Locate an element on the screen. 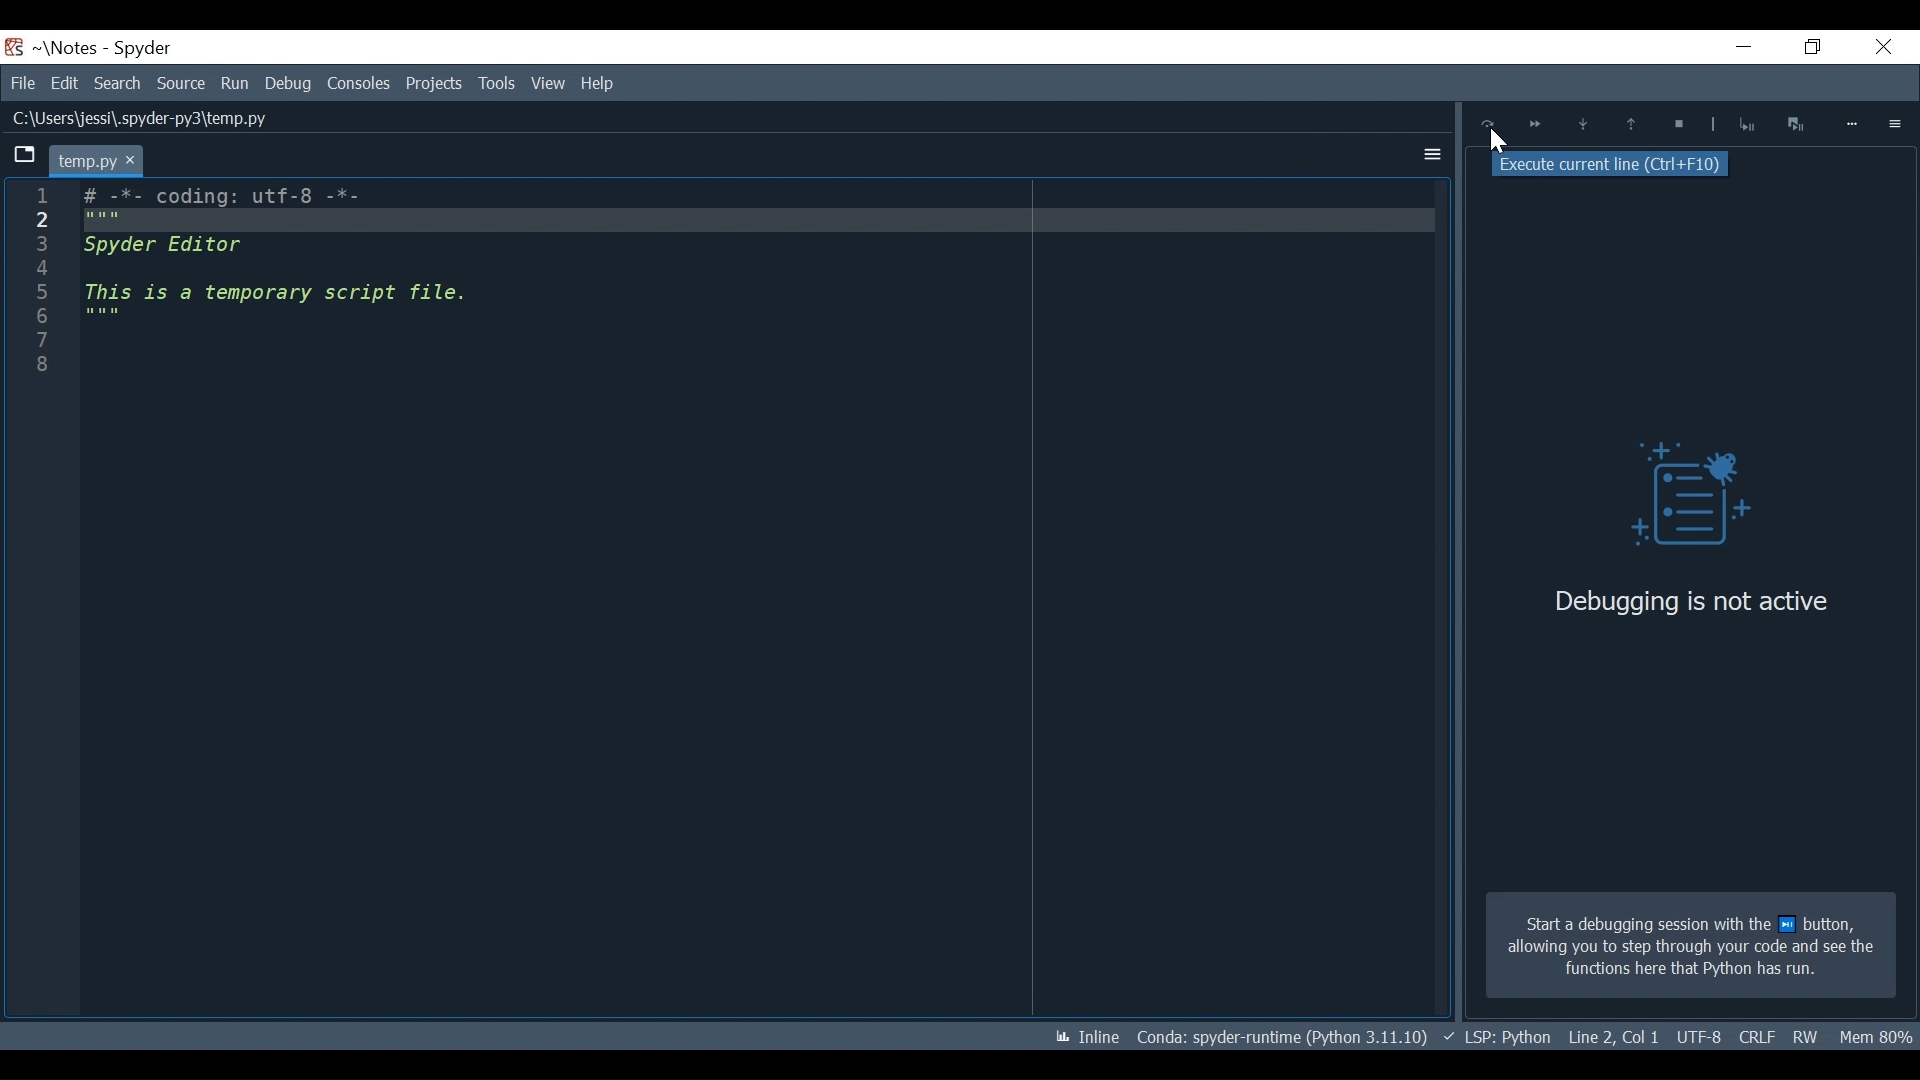  Execute until functions/method returns is located at coordinates (1744, 126).